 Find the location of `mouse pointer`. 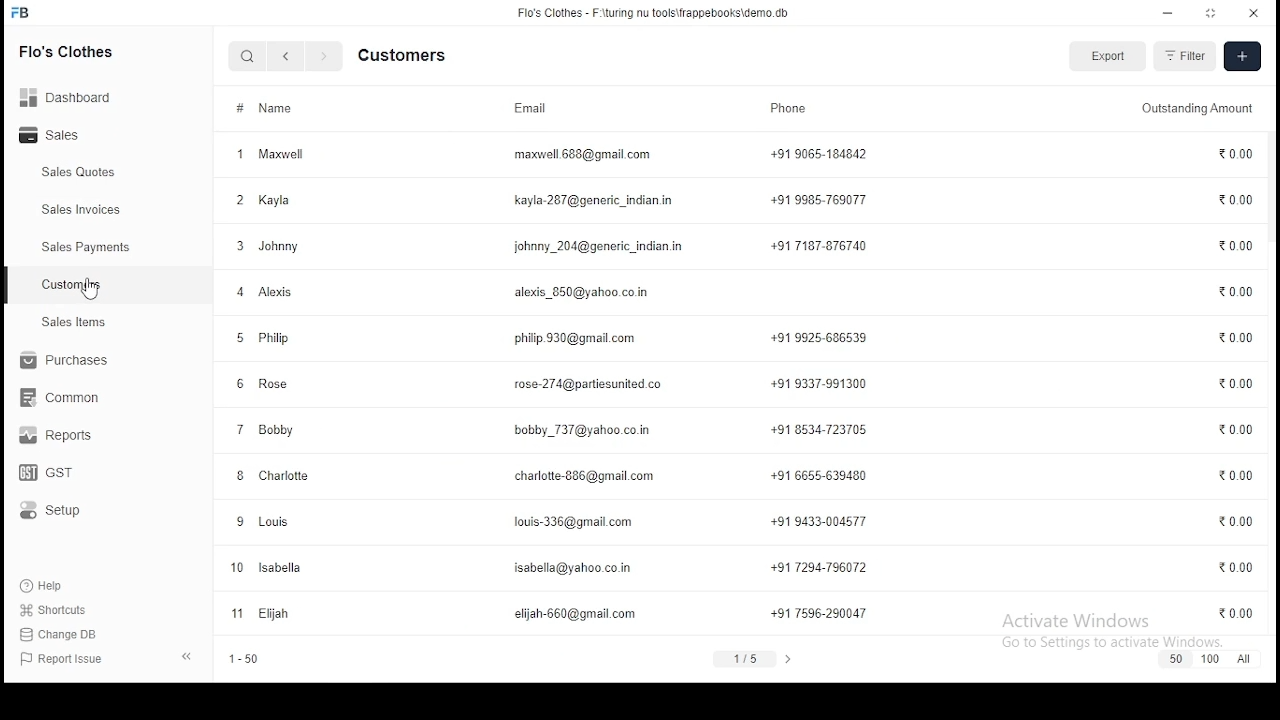

mouse pointer is located at coordinates (90, 293).